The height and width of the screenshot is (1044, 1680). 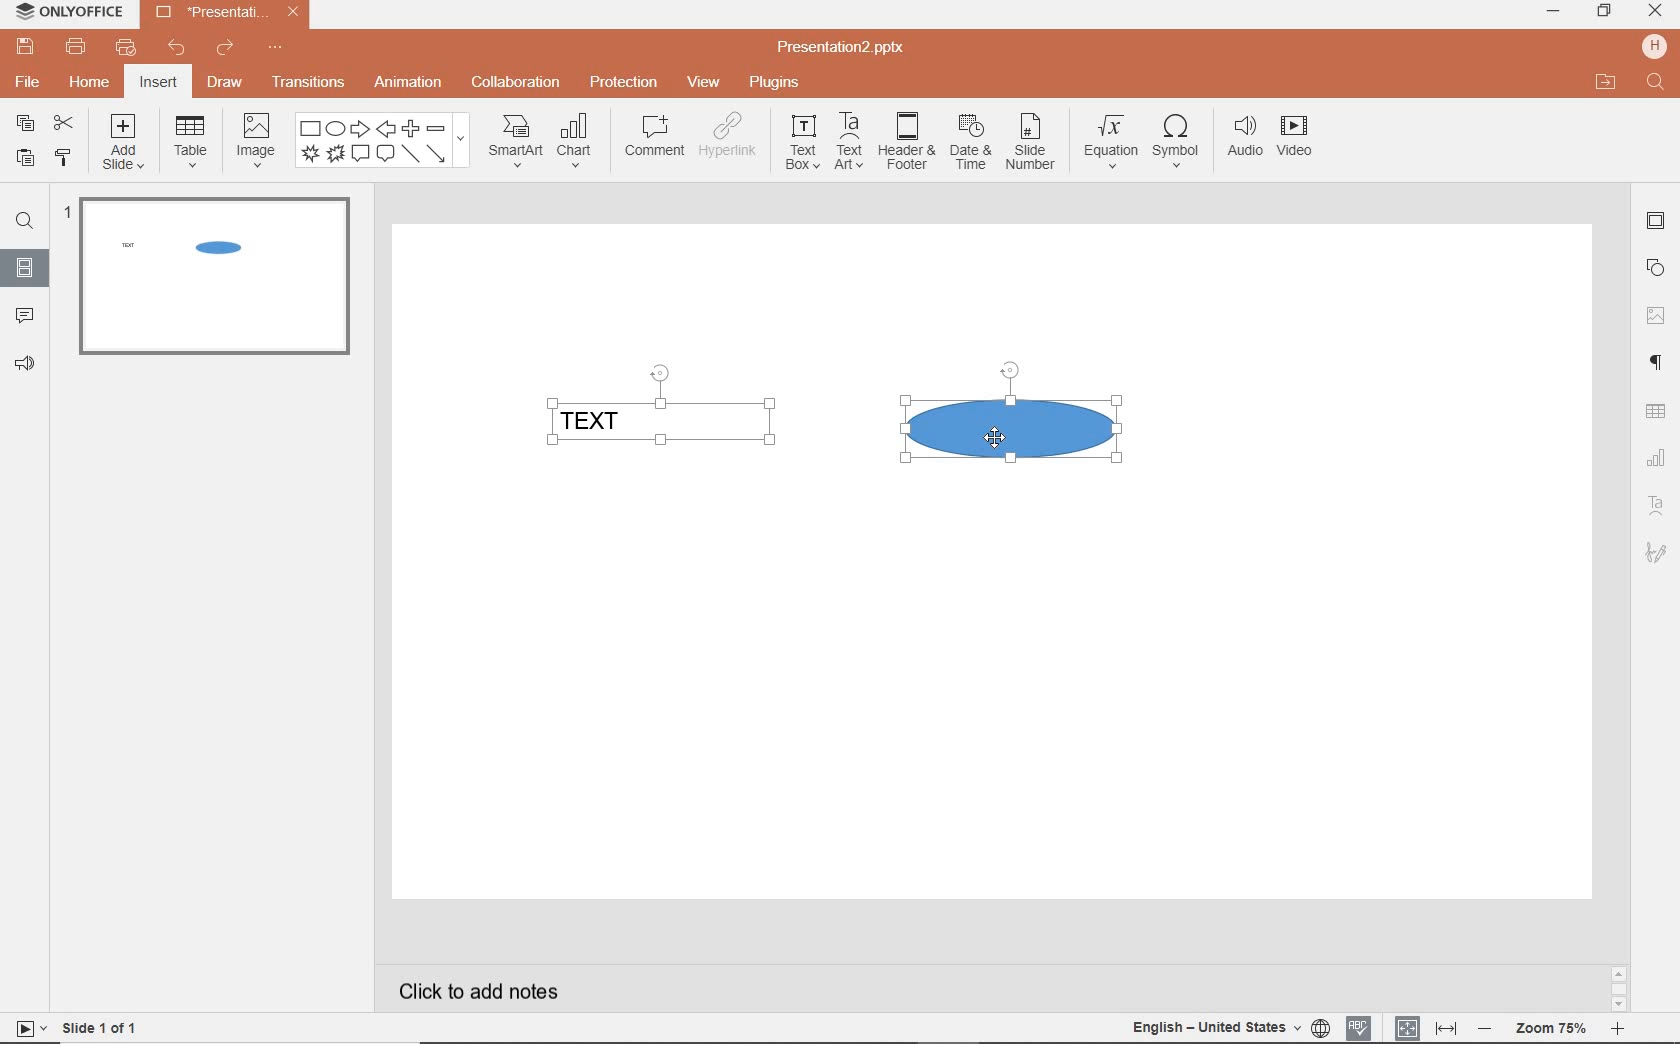 I want to click on CLICK TO ADD NOTES, so click(x=483, y=989).